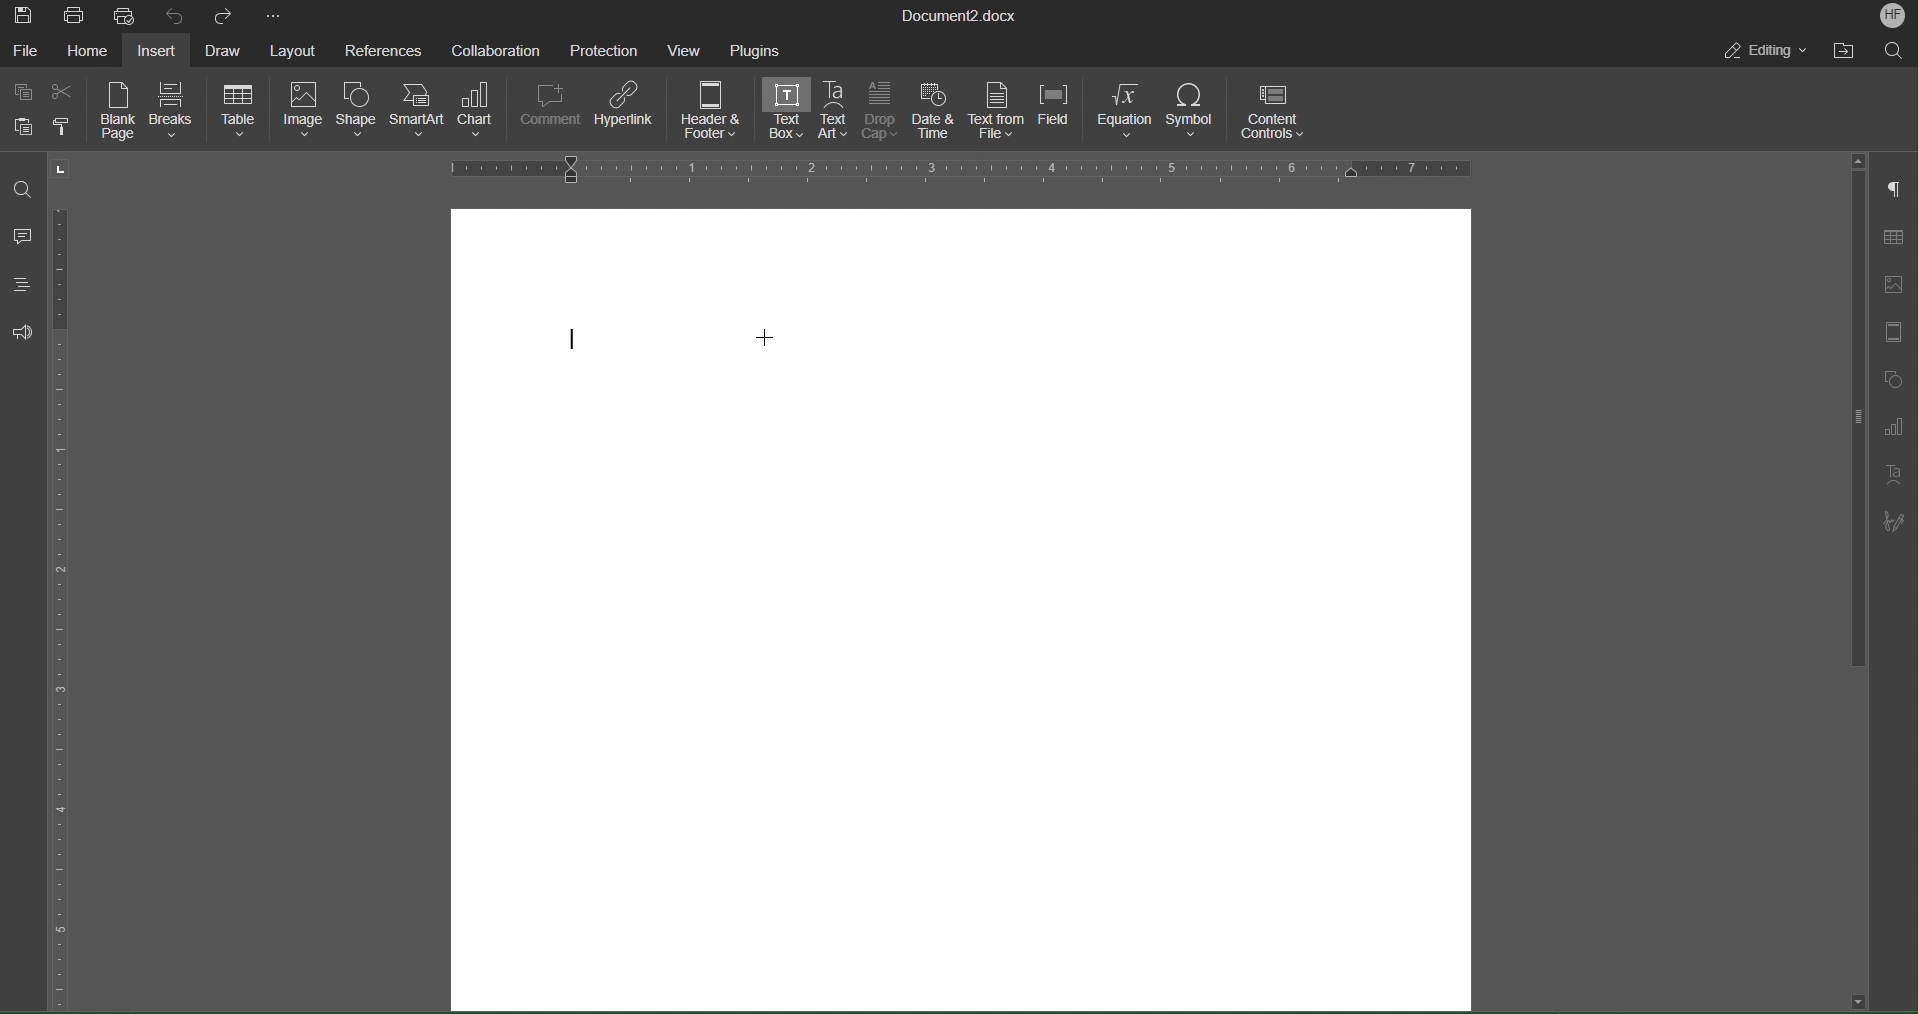 The image size is (1918, 1014). Describe the element at coordinates (126, 14) in the screenshot. I see `Quick Print` at that location.